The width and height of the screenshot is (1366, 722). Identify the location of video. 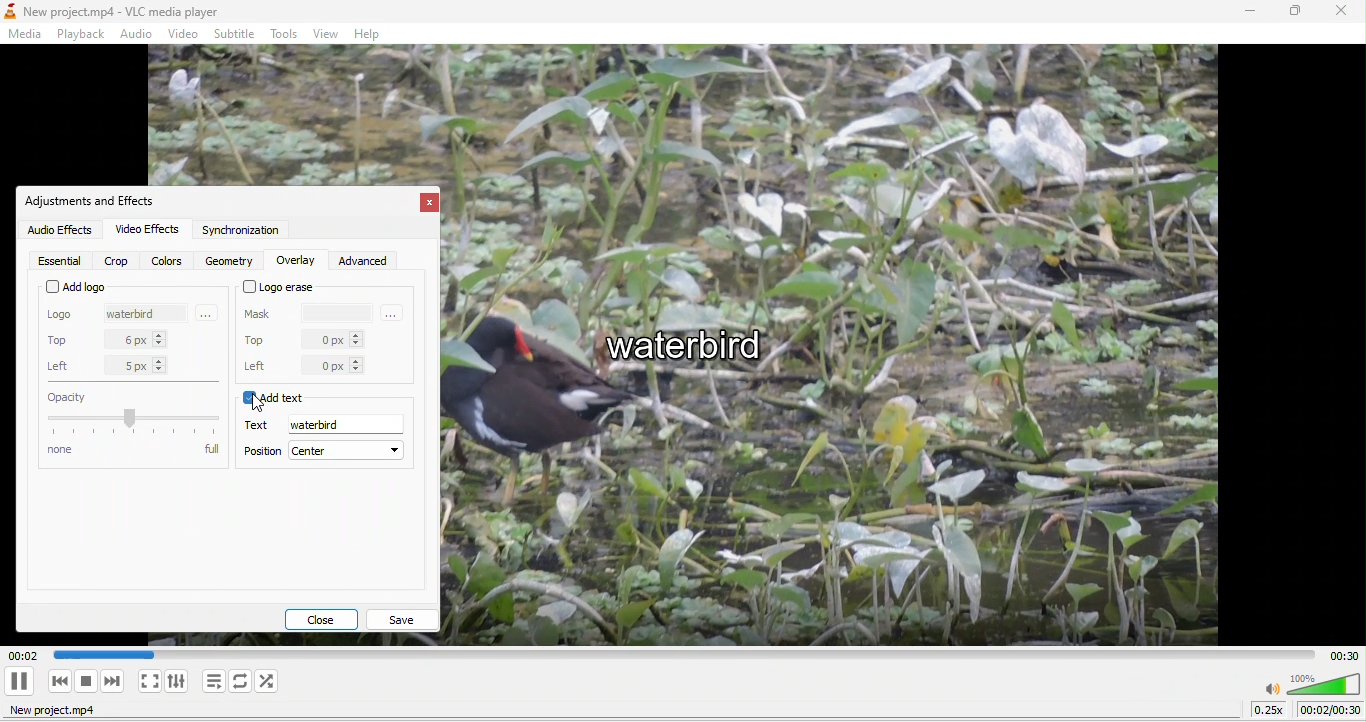
(182, 34).